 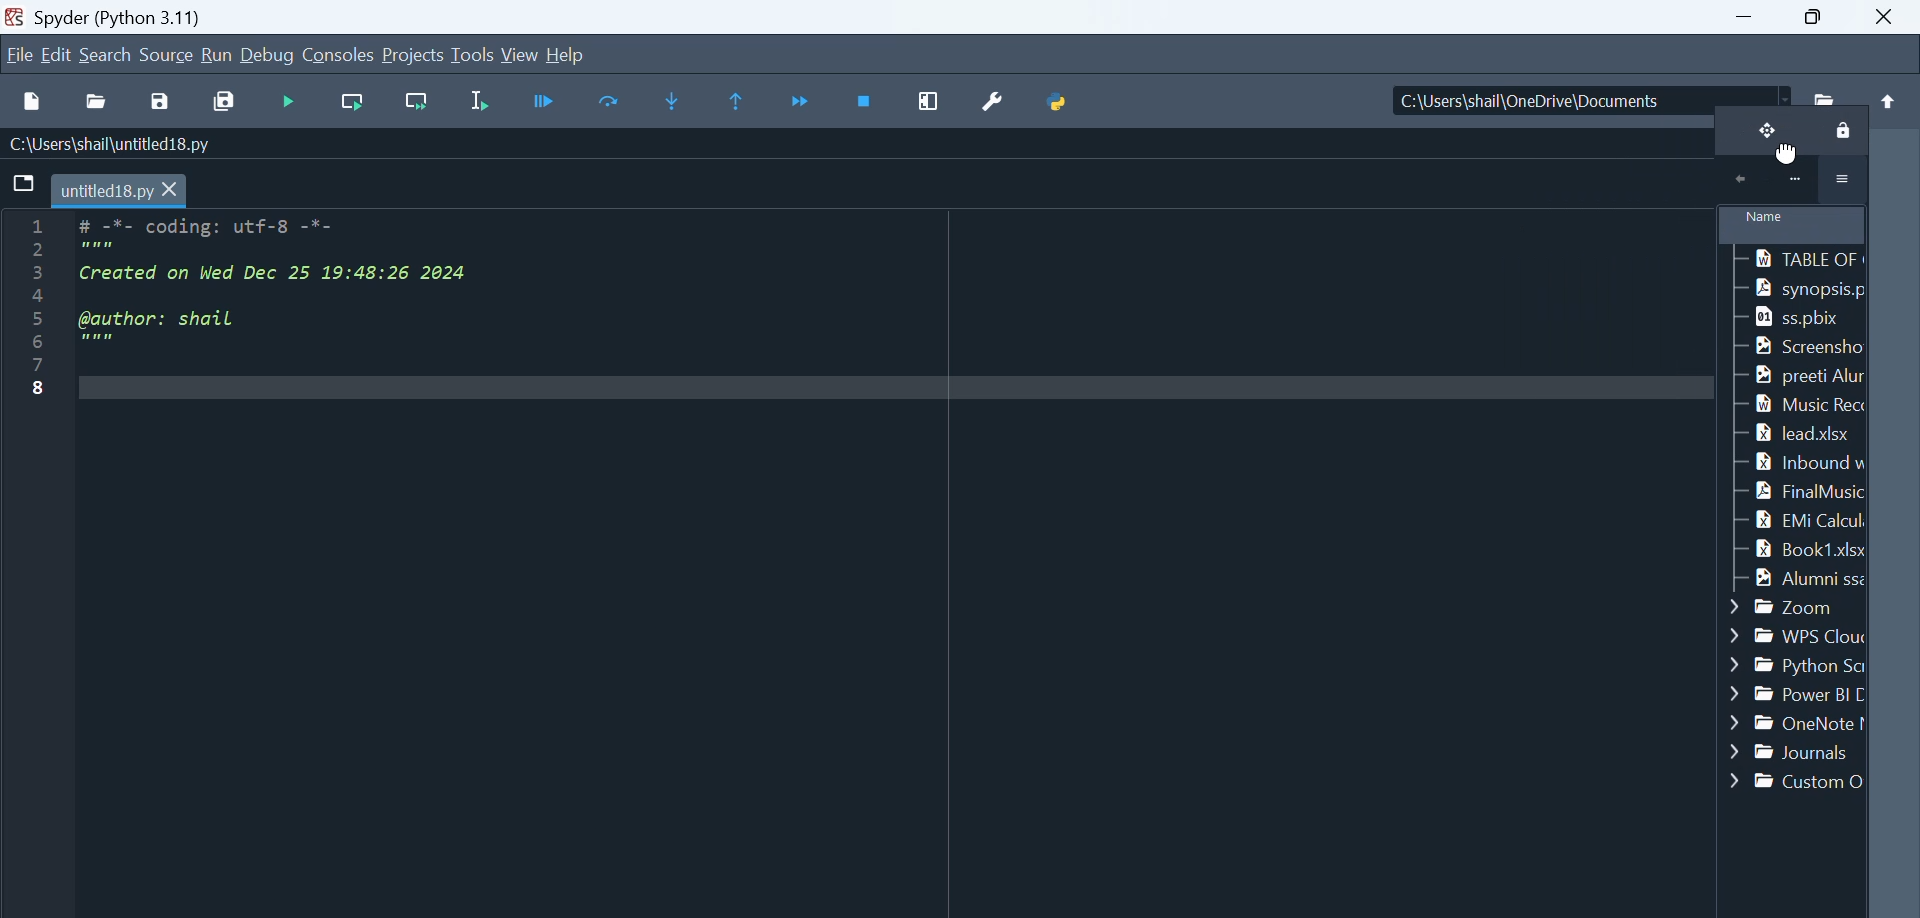 What do you see at coordinates (110, 142) in the screenshot?
I see `C:\users\shail\untitled18.py` at bounding box center [110, 142].